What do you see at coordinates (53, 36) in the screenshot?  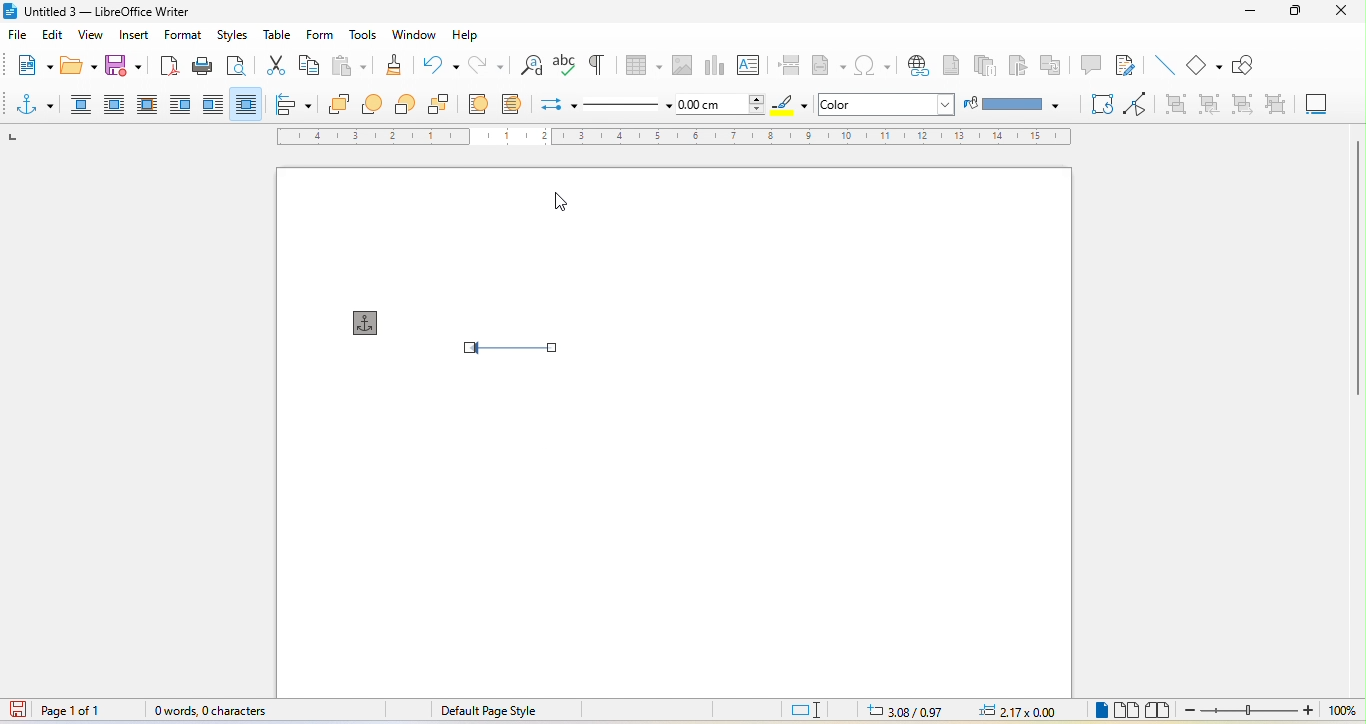 I see `edit` at bounding box center [53, 36].